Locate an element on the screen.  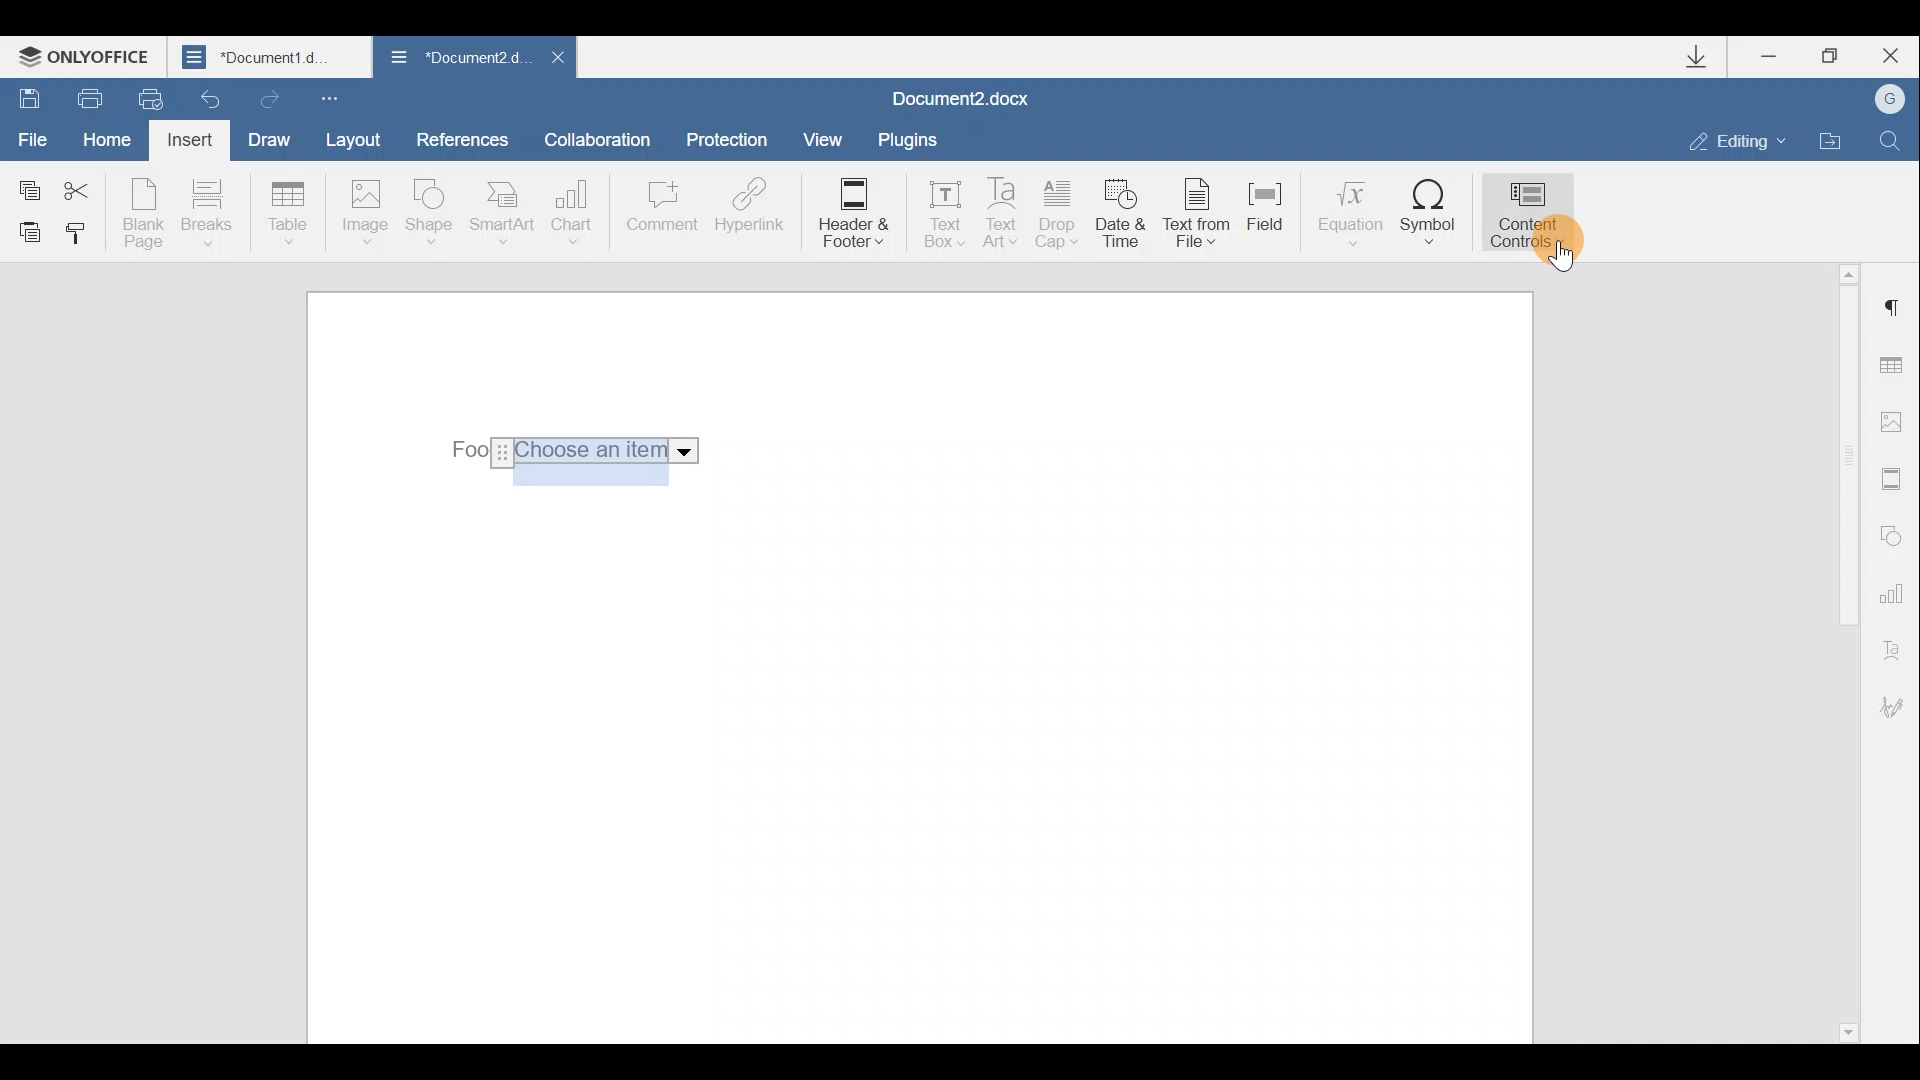
Text box is located at coordinates (938, 217).